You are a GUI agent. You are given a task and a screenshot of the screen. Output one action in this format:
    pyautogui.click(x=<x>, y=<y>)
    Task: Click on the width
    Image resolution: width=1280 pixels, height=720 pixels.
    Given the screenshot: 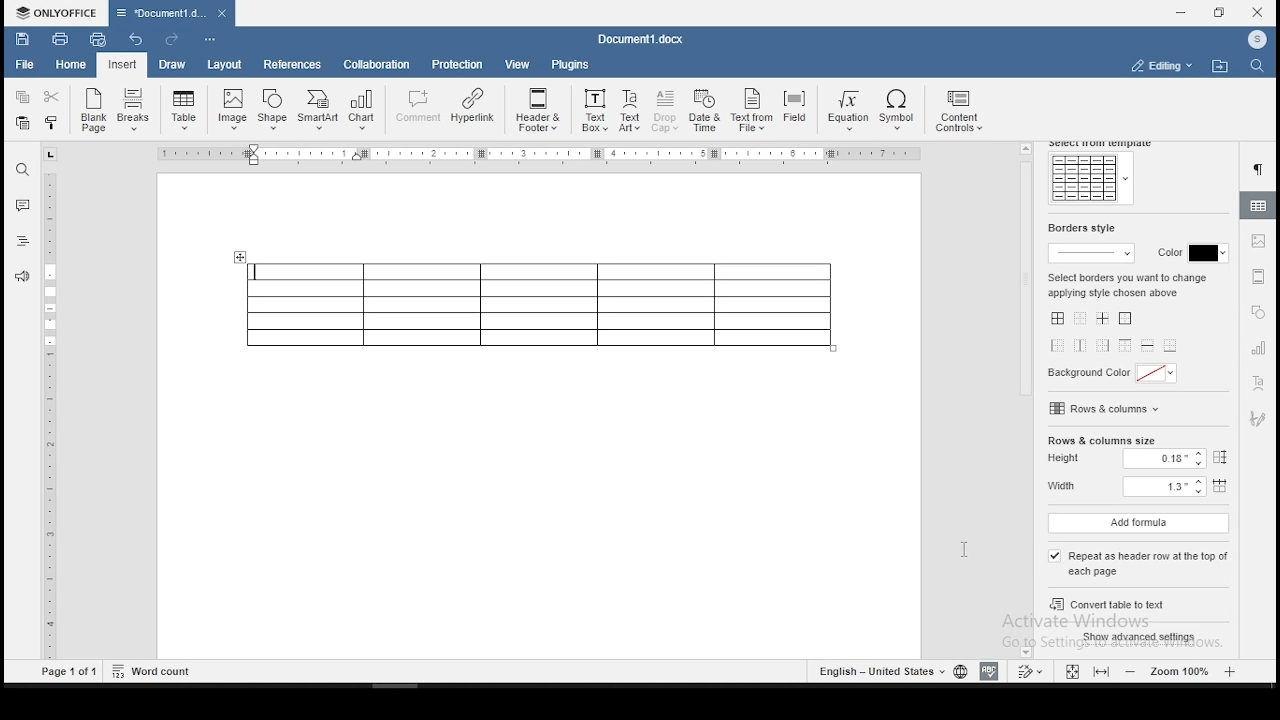 What is the action you would take?
    pyautogui.click(x=1135, y=488)
    